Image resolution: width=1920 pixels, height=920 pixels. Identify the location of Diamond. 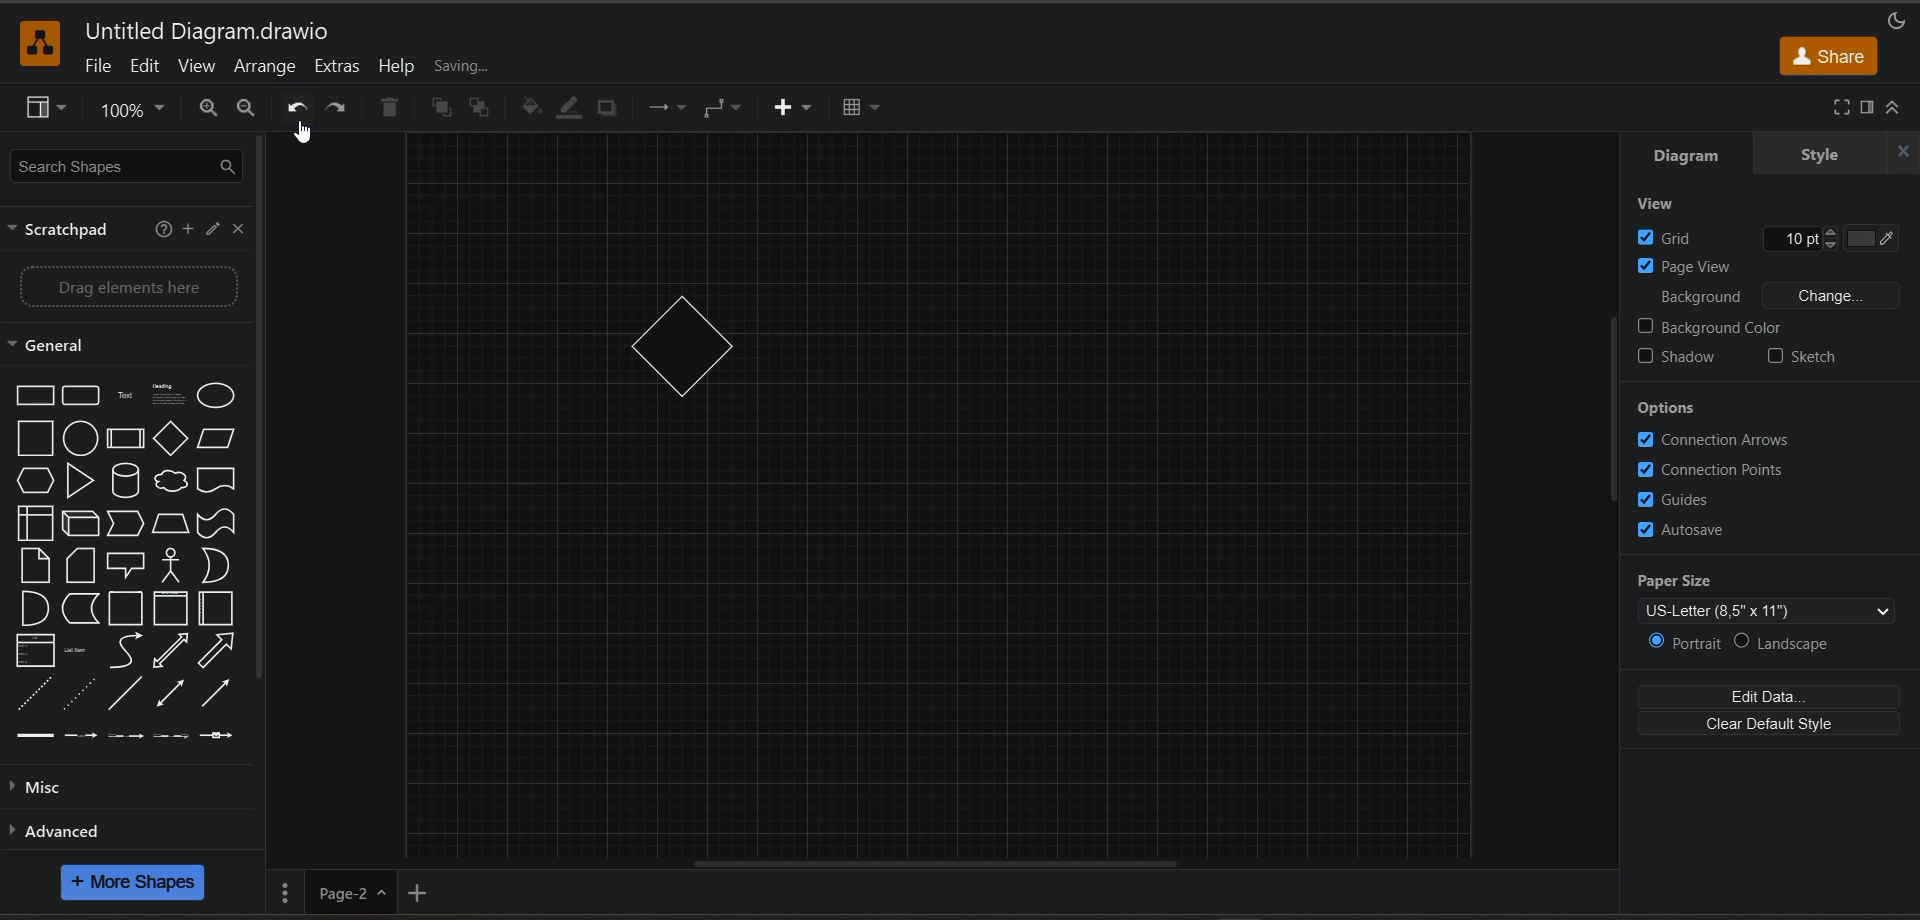
(173, 438).